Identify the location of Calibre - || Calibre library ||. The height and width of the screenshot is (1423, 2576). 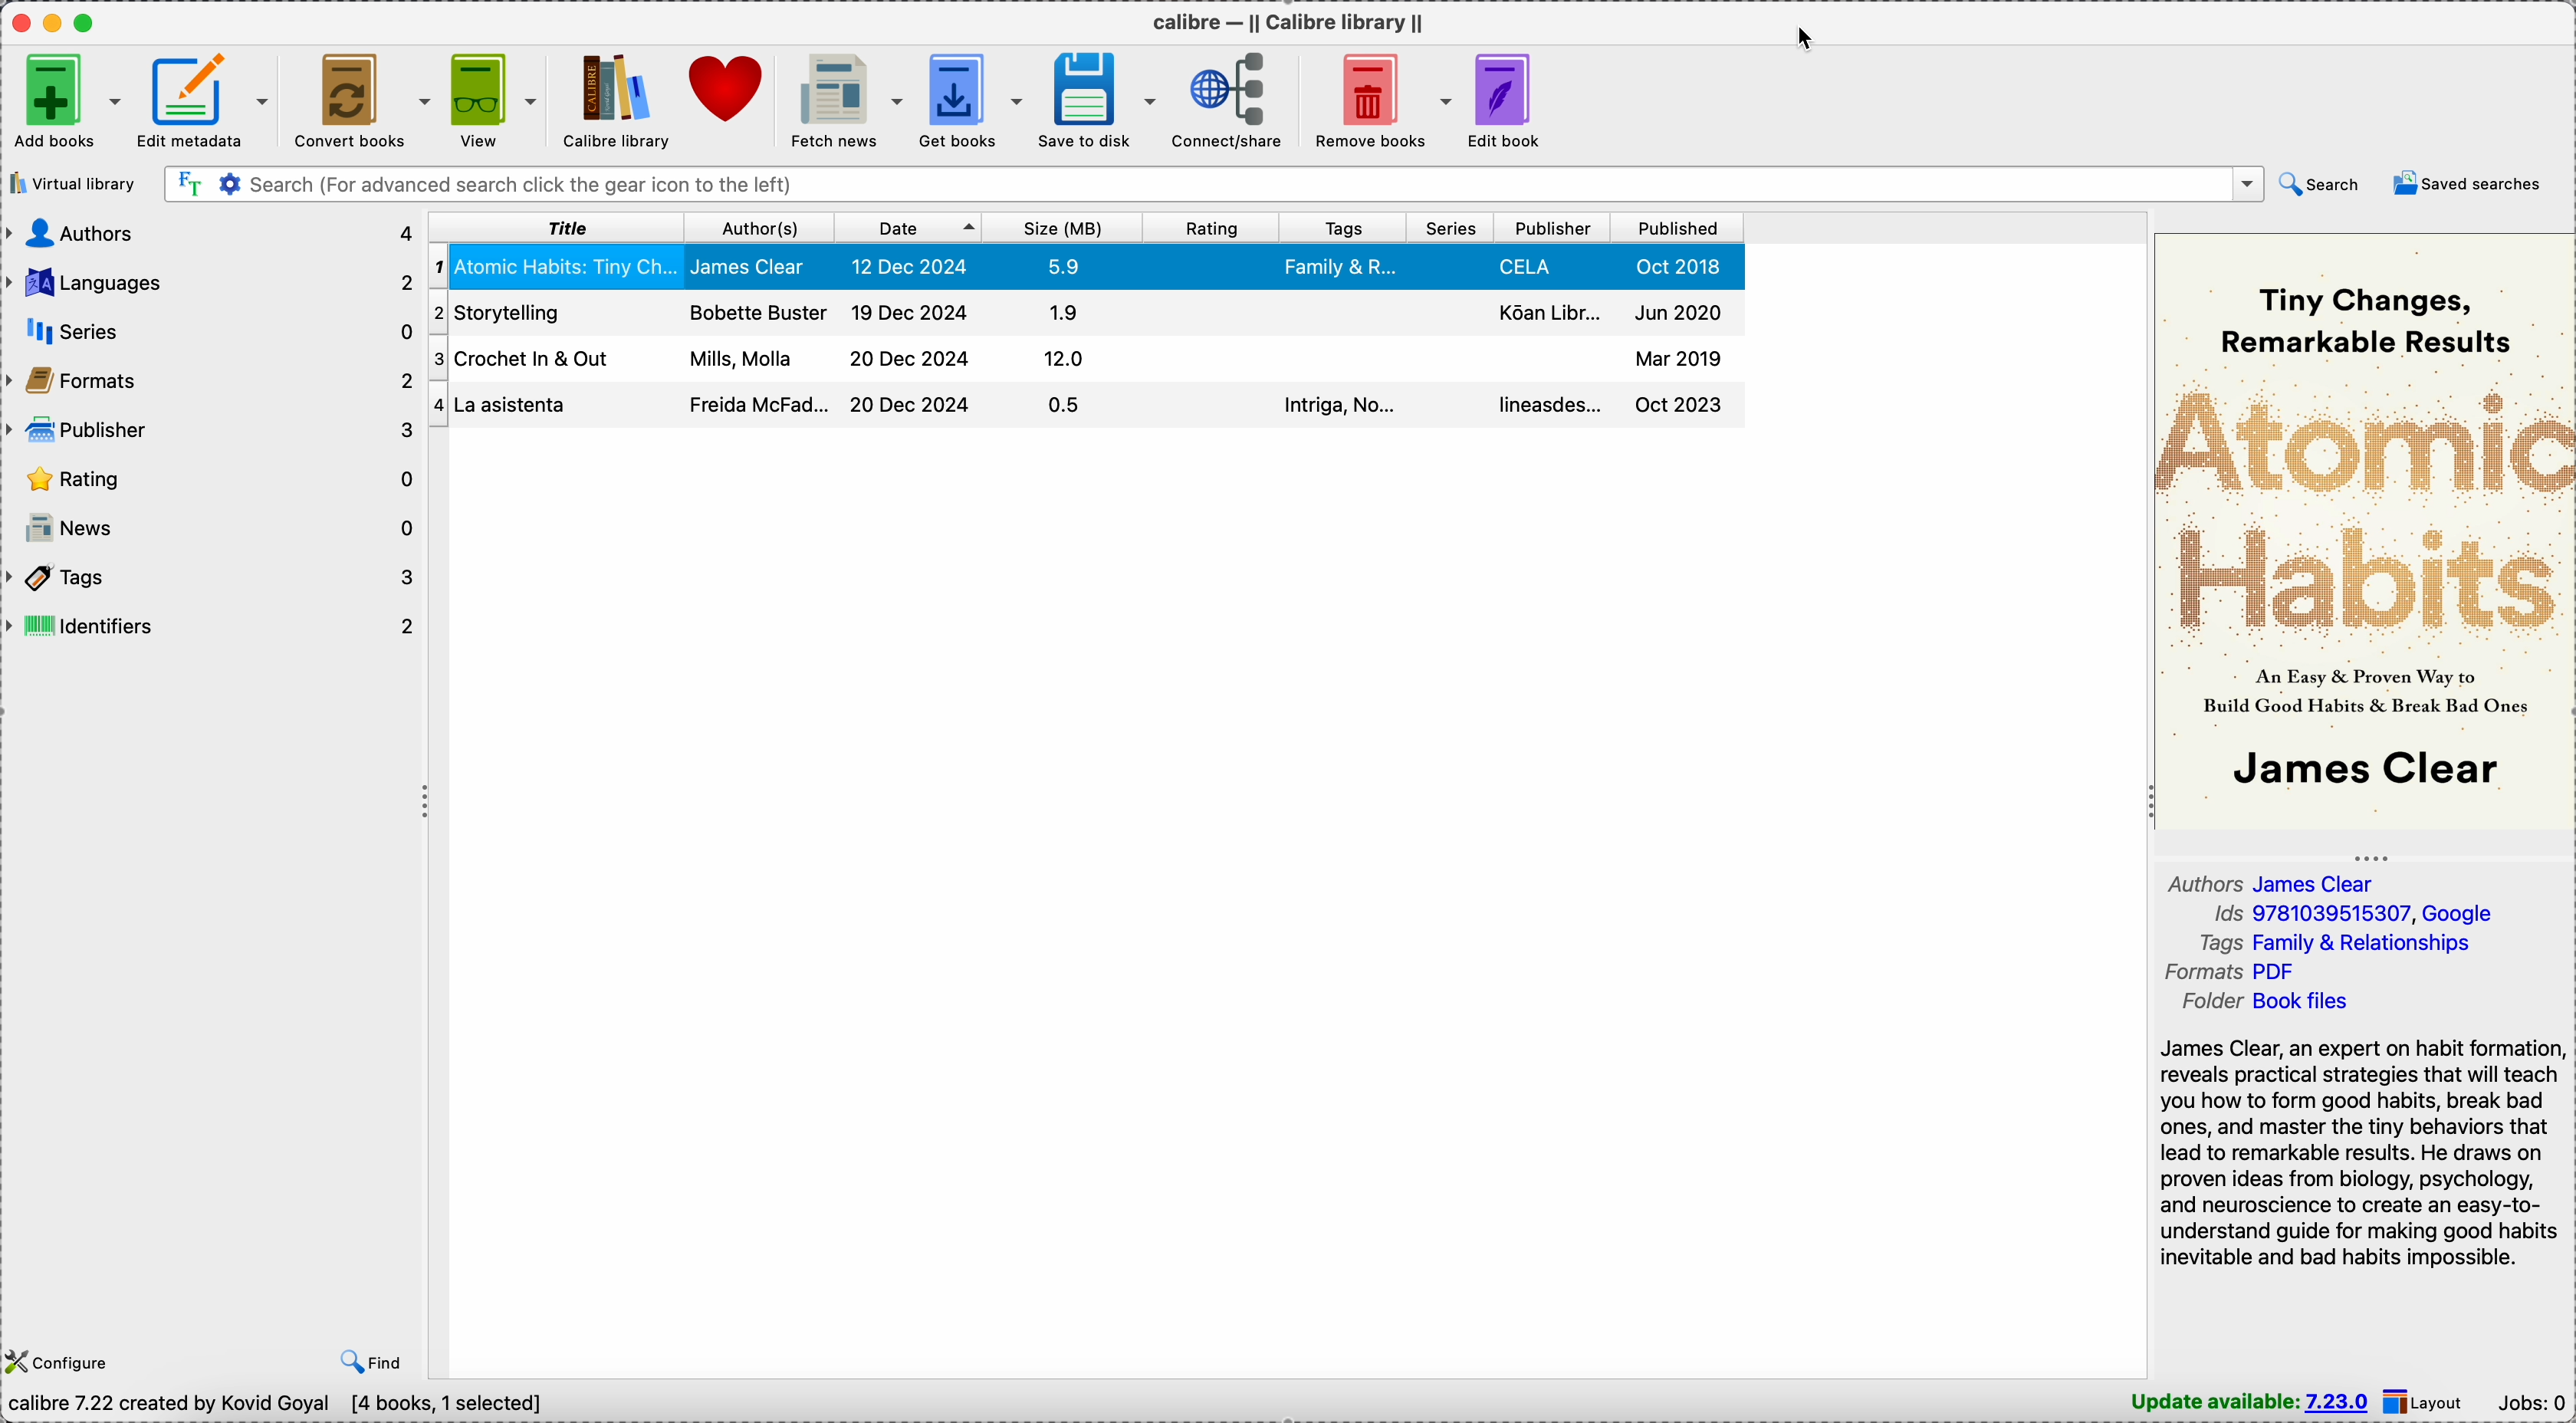
(1288, 21).